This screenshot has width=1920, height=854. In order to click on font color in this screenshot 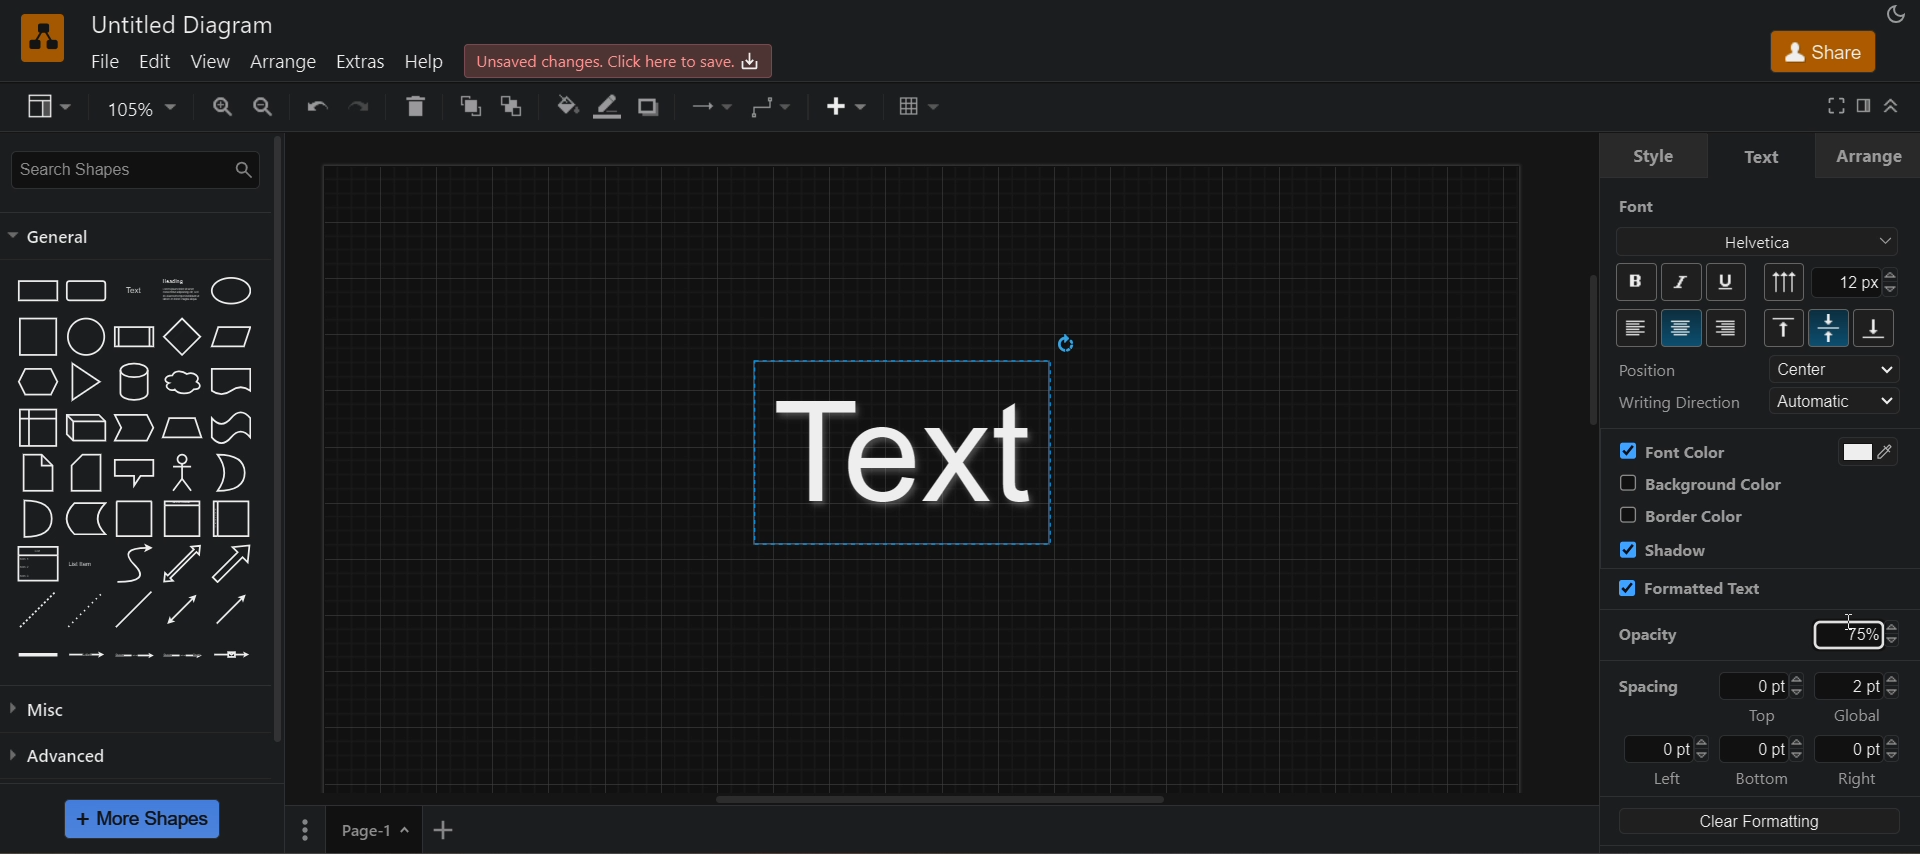, I will do `click(1673, 451)`.